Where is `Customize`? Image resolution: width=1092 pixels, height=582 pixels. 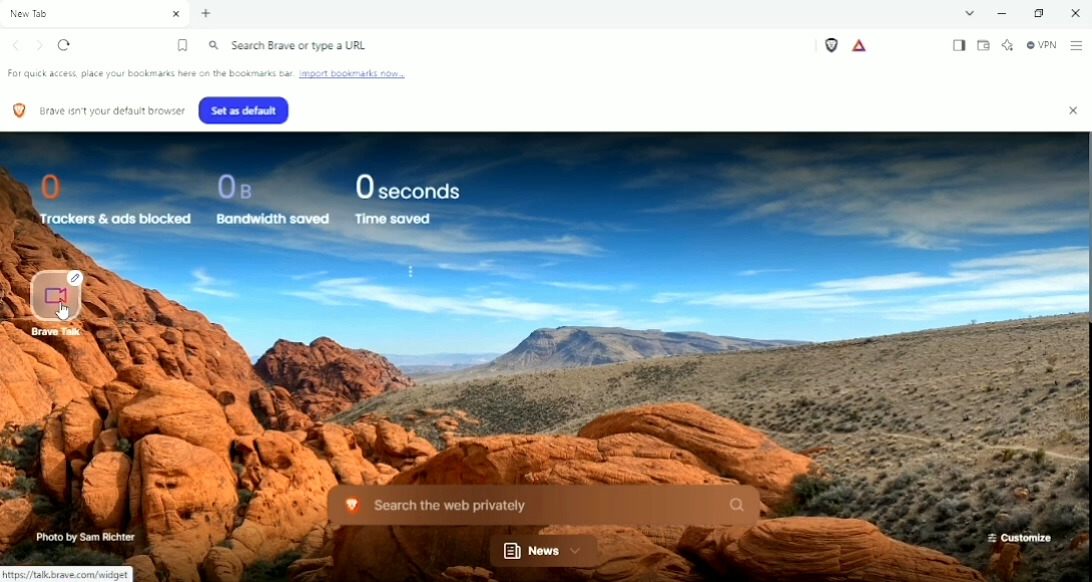 Customize is located at coordinates (1020, 538).